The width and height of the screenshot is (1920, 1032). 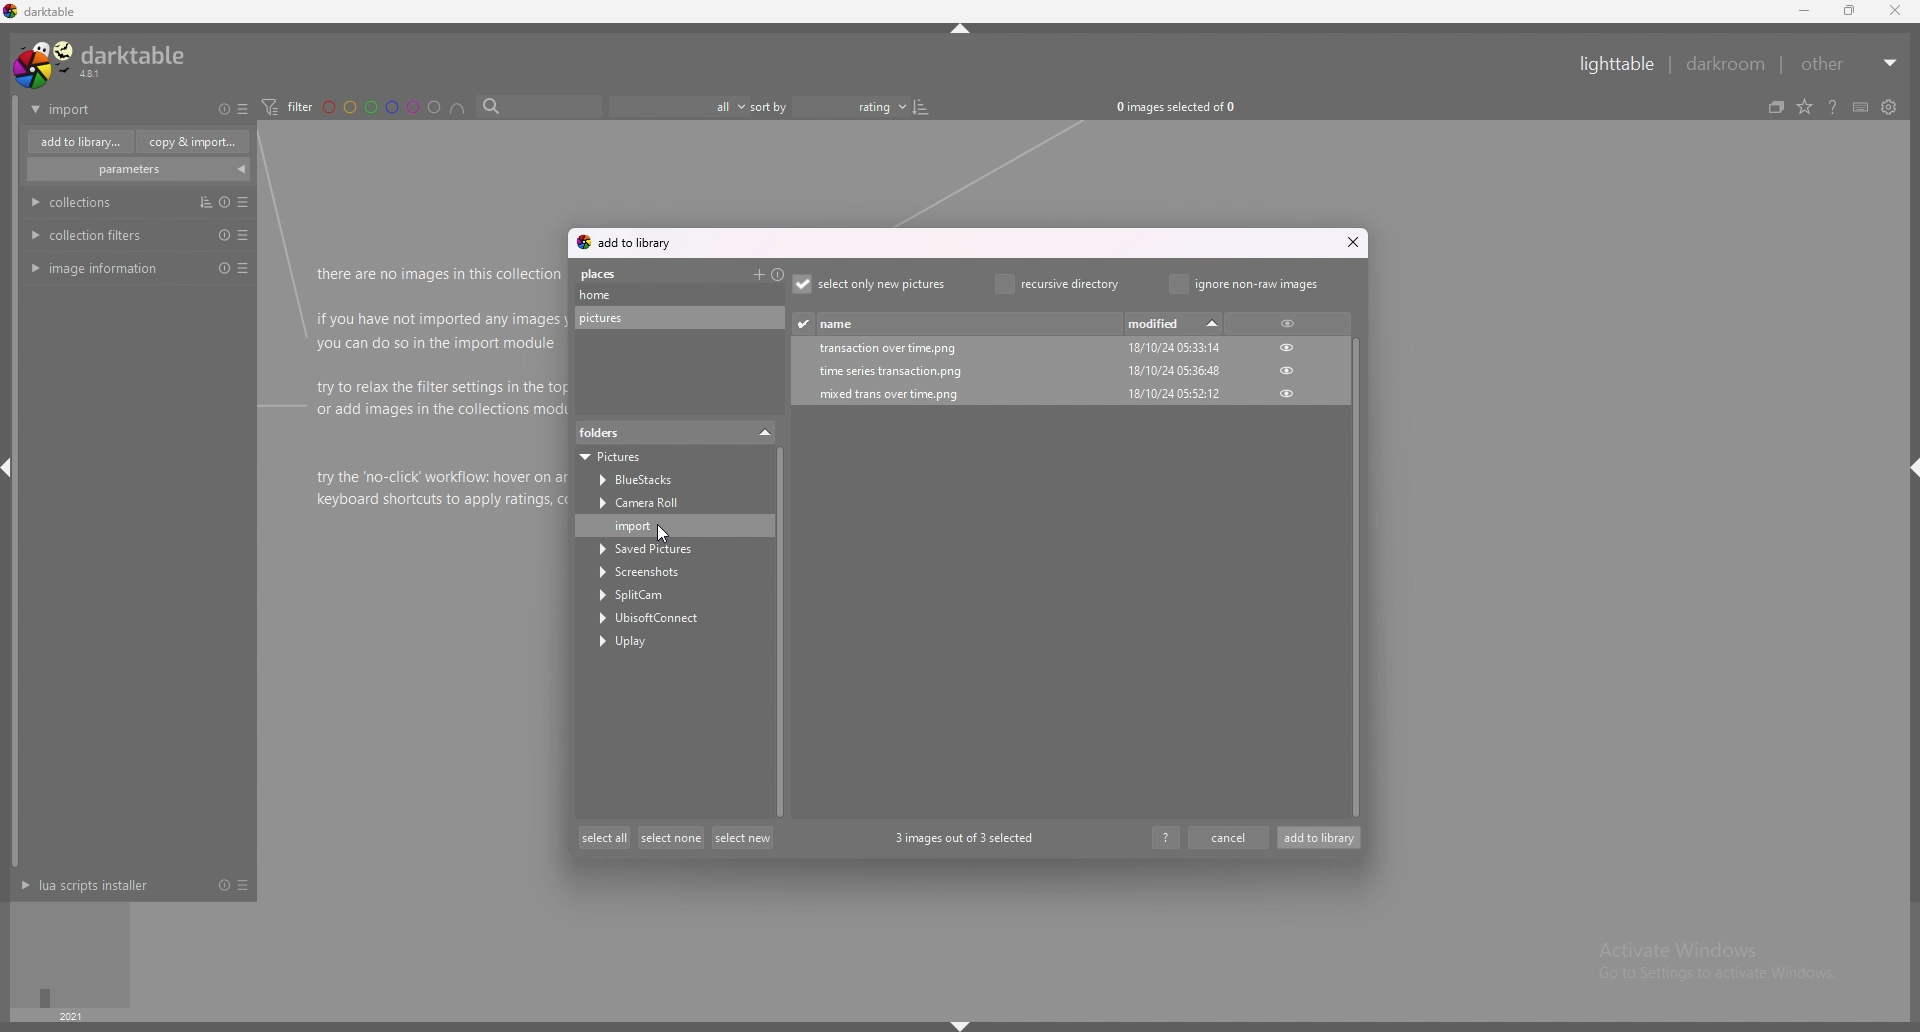 I want to click on reserve sort order, so click(x=923, y=106).